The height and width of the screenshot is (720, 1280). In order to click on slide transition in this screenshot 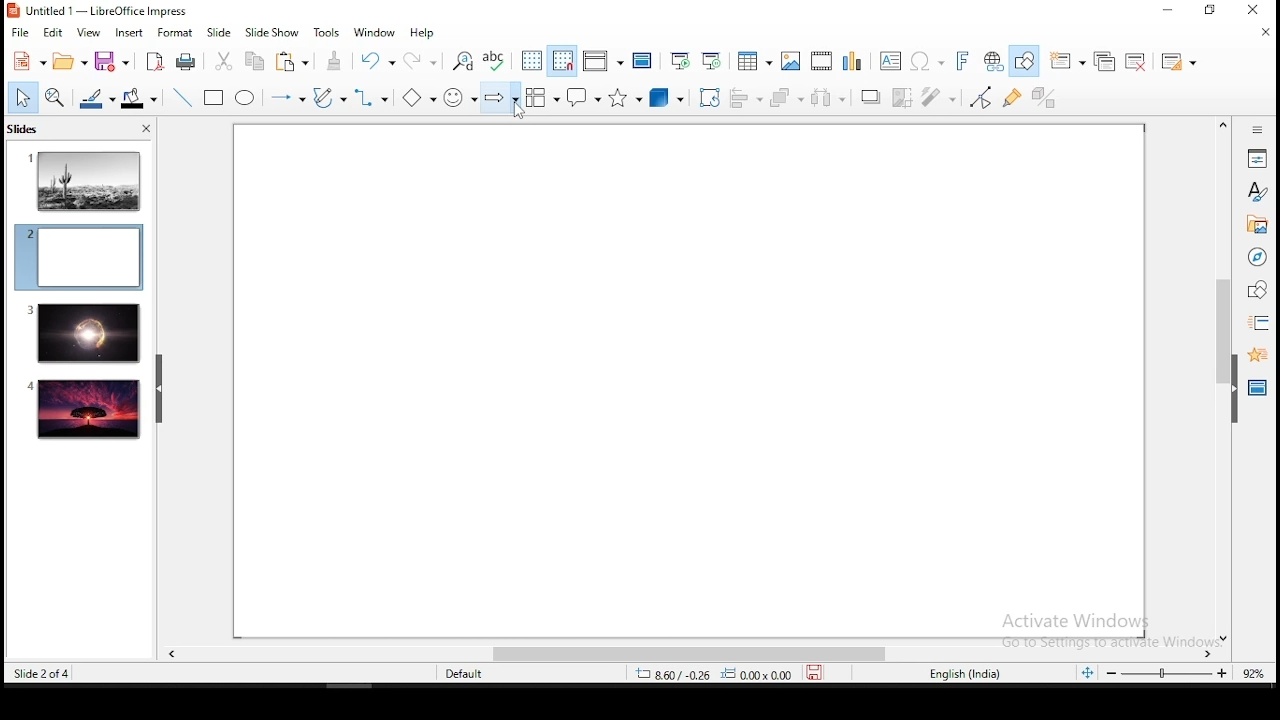, I will do `click(1258, 324)`.